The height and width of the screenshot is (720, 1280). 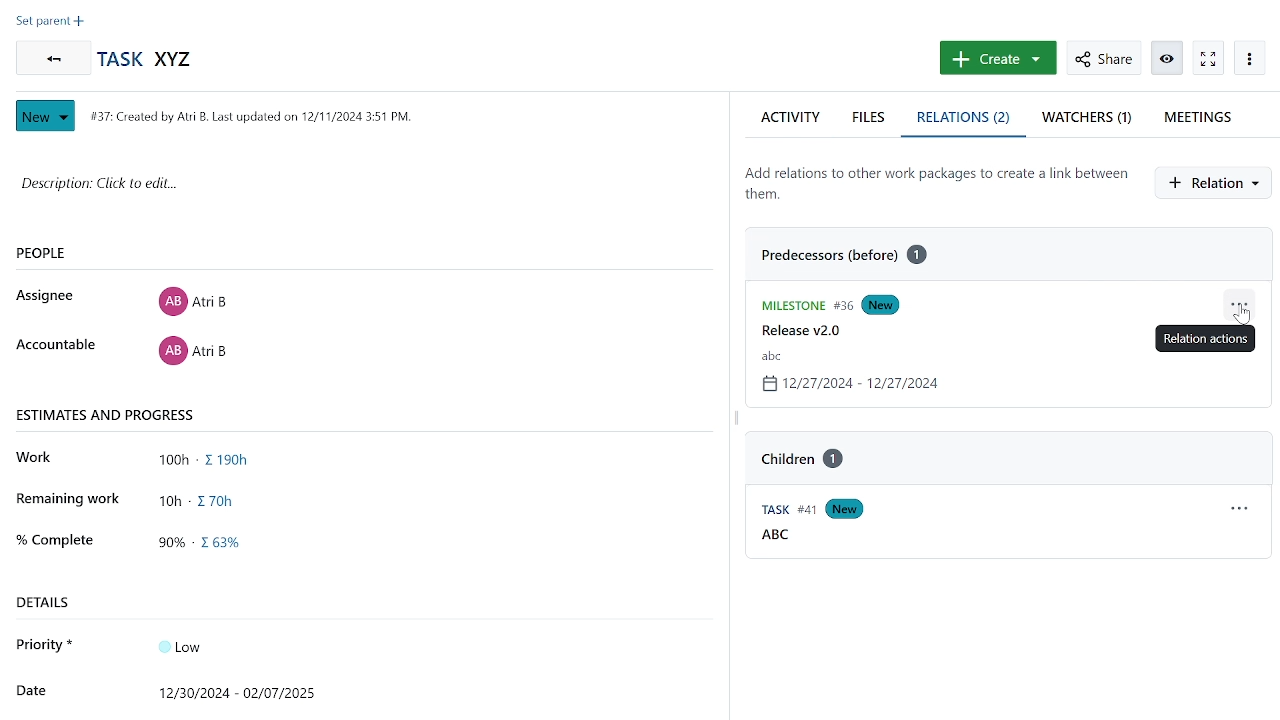 I want to click on estimates and progress, so click(x=108, y=414).